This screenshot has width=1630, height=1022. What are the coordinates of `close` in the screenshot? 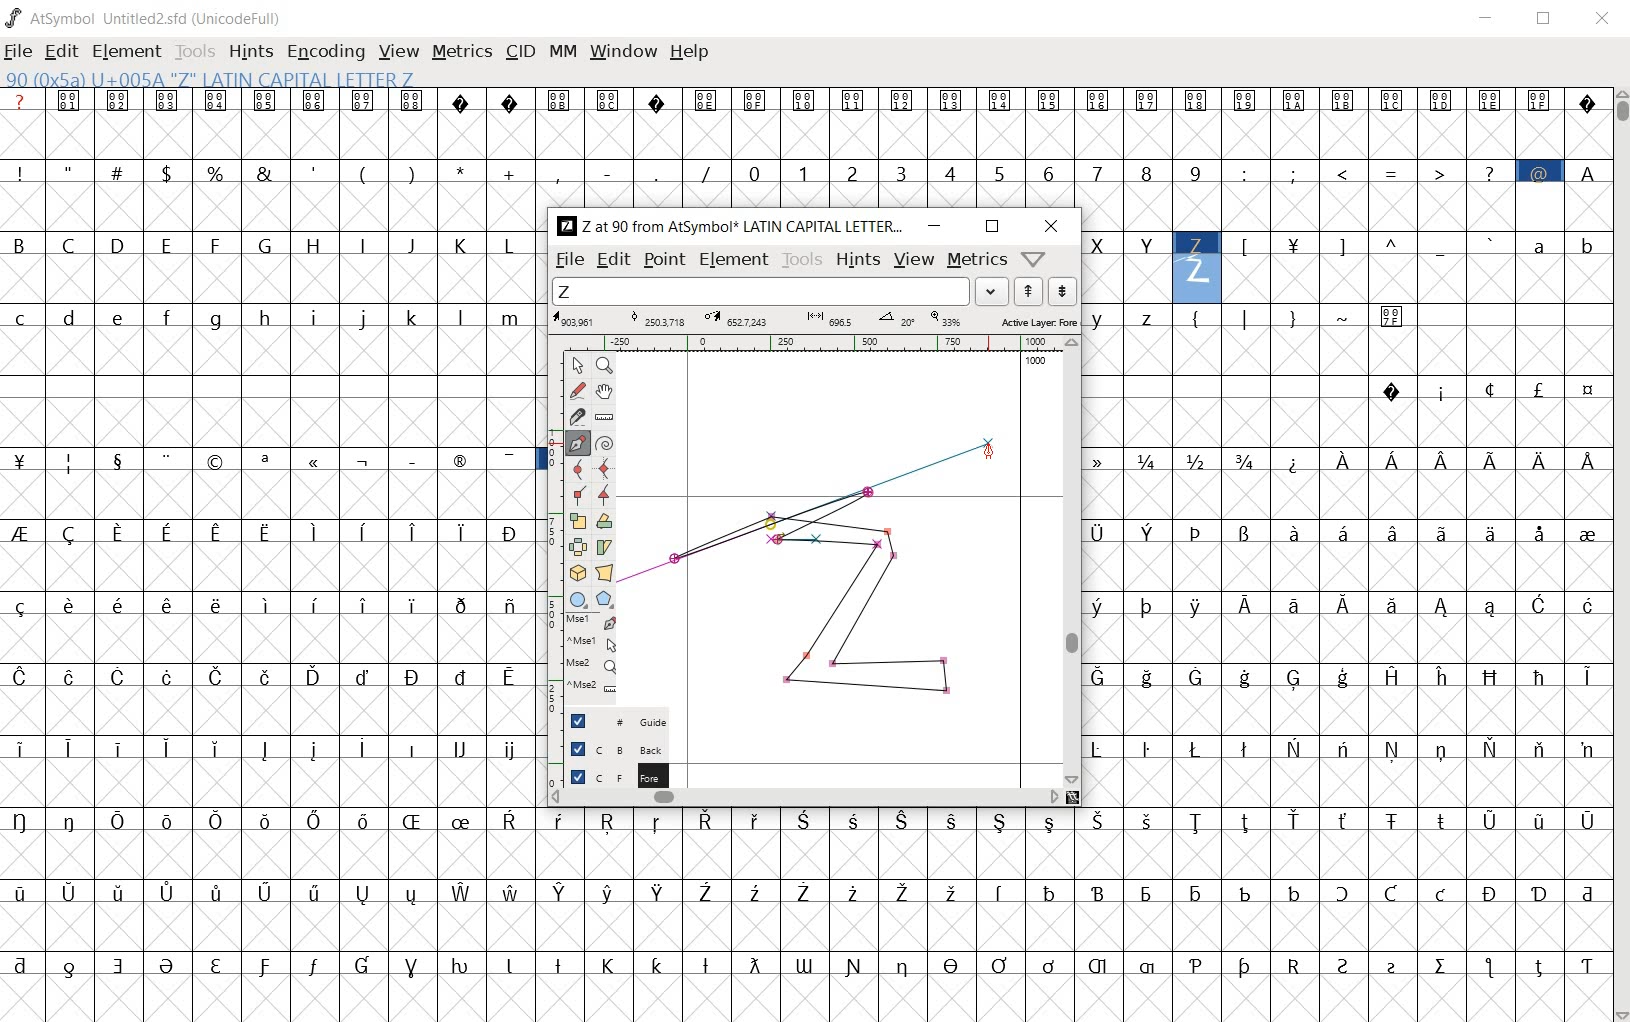 It's located at (1603, 17).